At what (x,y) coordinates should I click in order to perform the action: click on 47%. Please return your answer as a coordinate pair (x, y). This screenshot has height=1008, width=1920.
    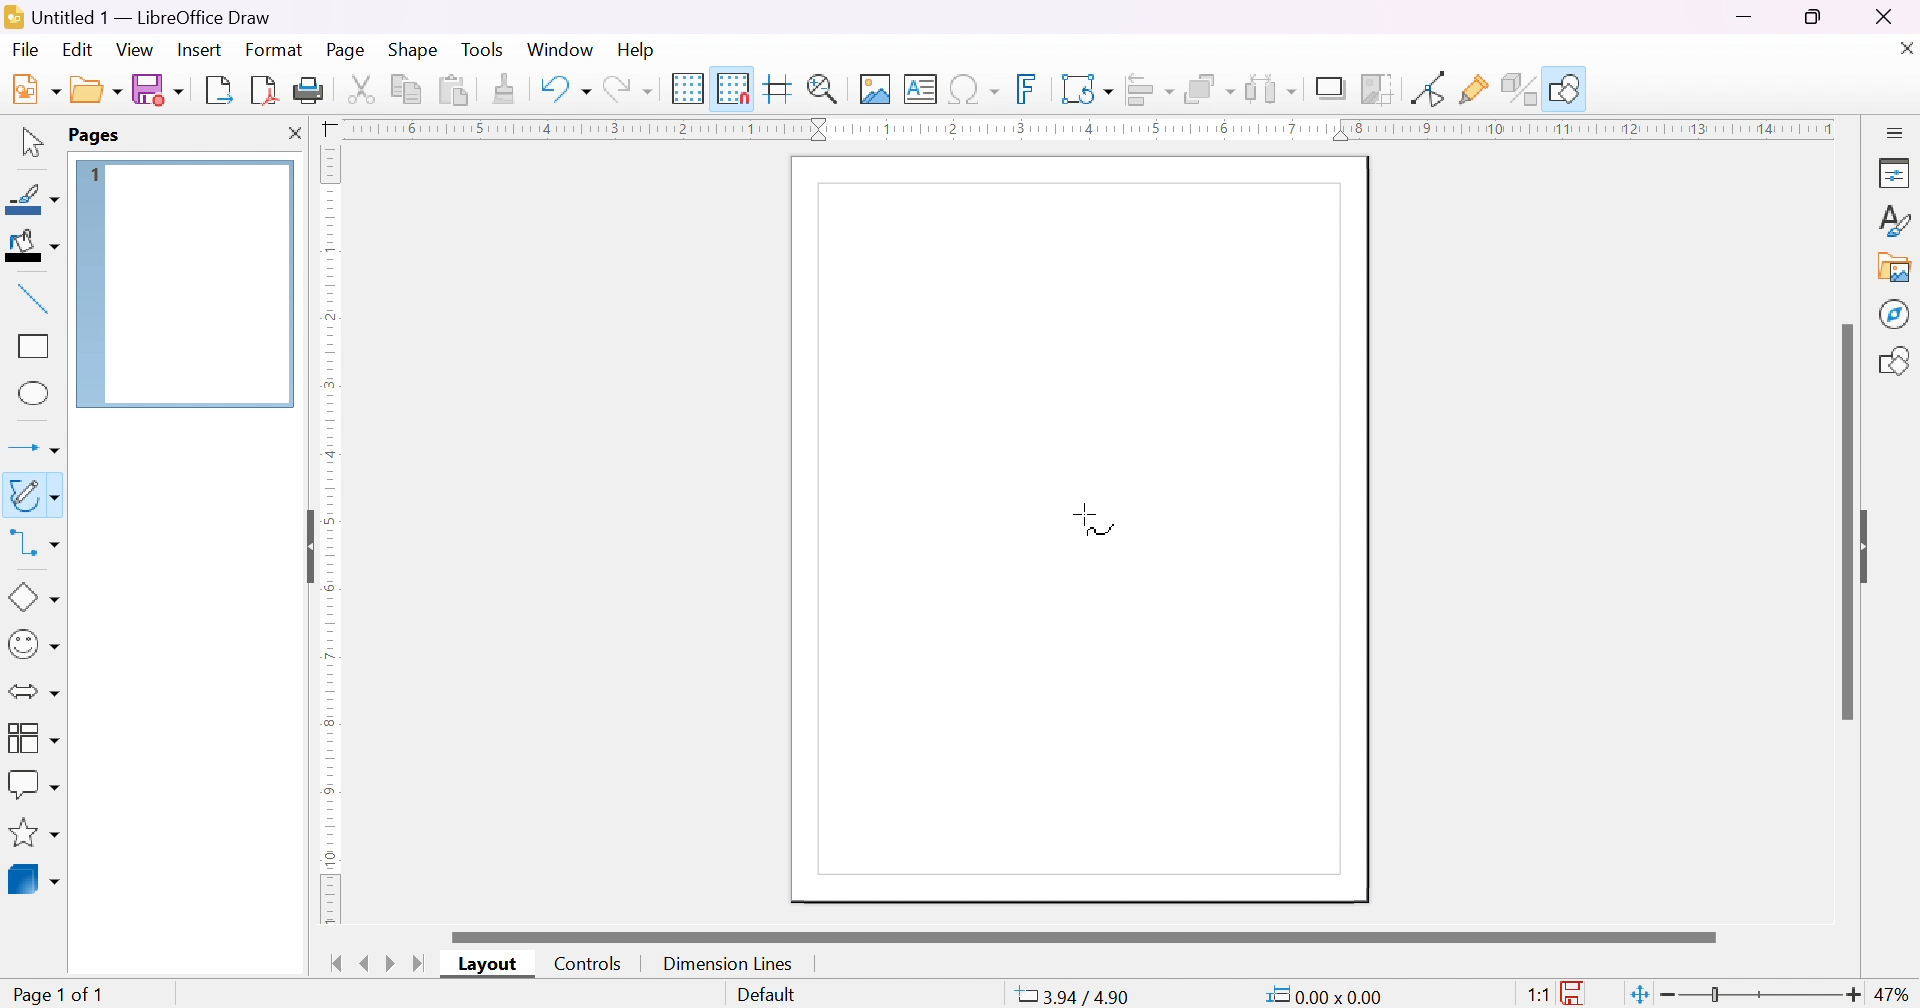
    Looking at the image, I should click on (1895, 996).